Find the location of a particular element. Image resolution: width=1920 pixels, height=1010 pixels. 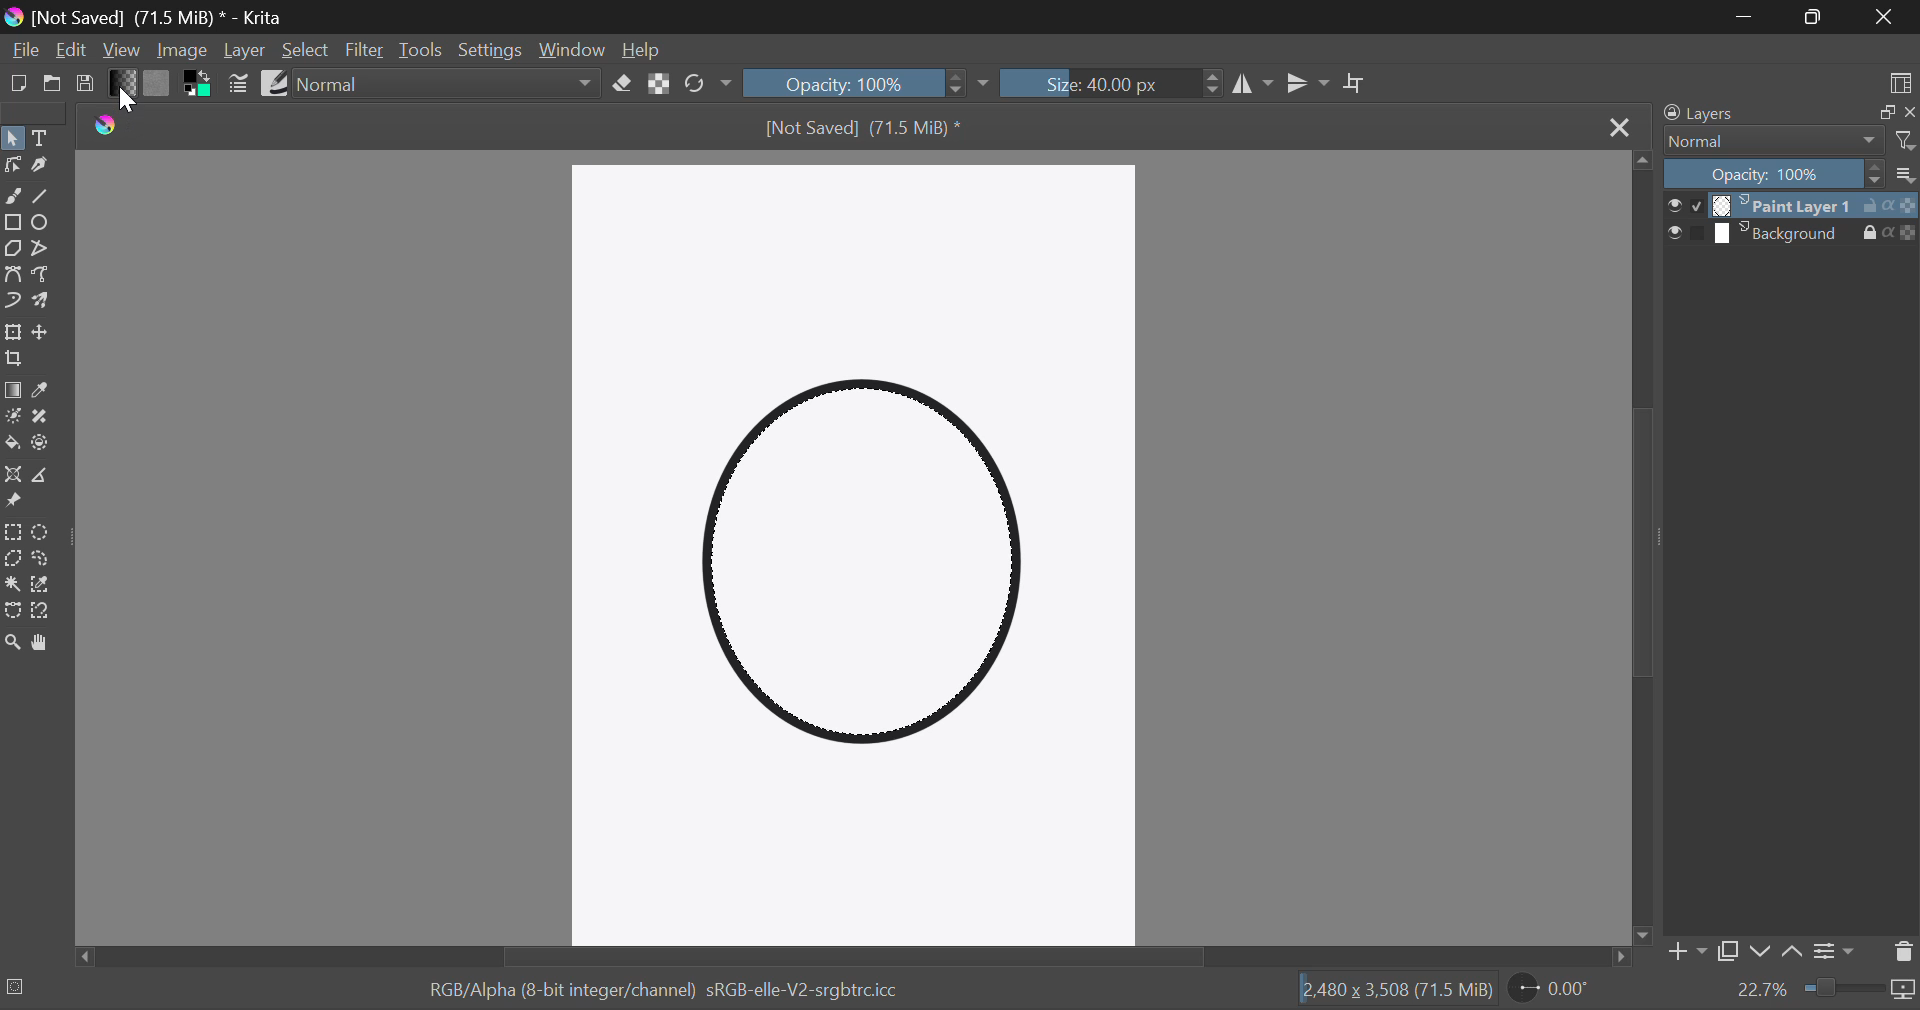

Settings is located at coordinates (488, 49).